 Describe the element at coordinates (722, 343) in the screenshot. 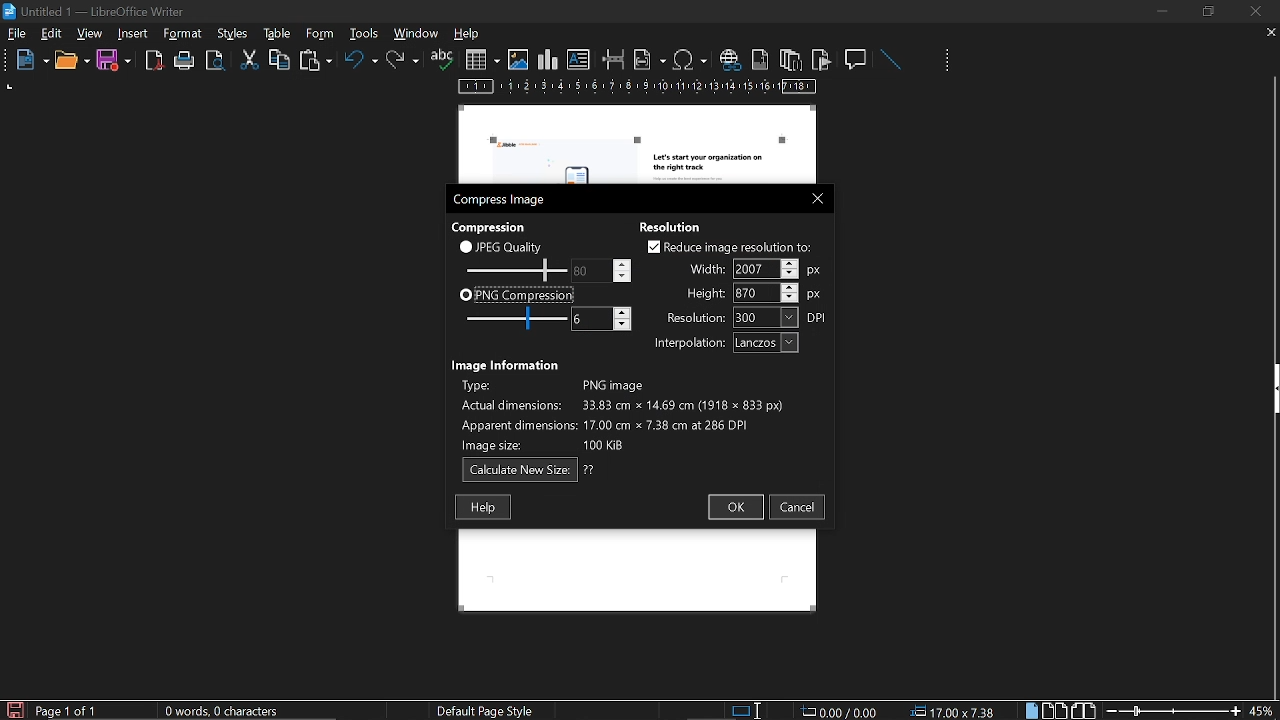

I see `interpolation` at that location.